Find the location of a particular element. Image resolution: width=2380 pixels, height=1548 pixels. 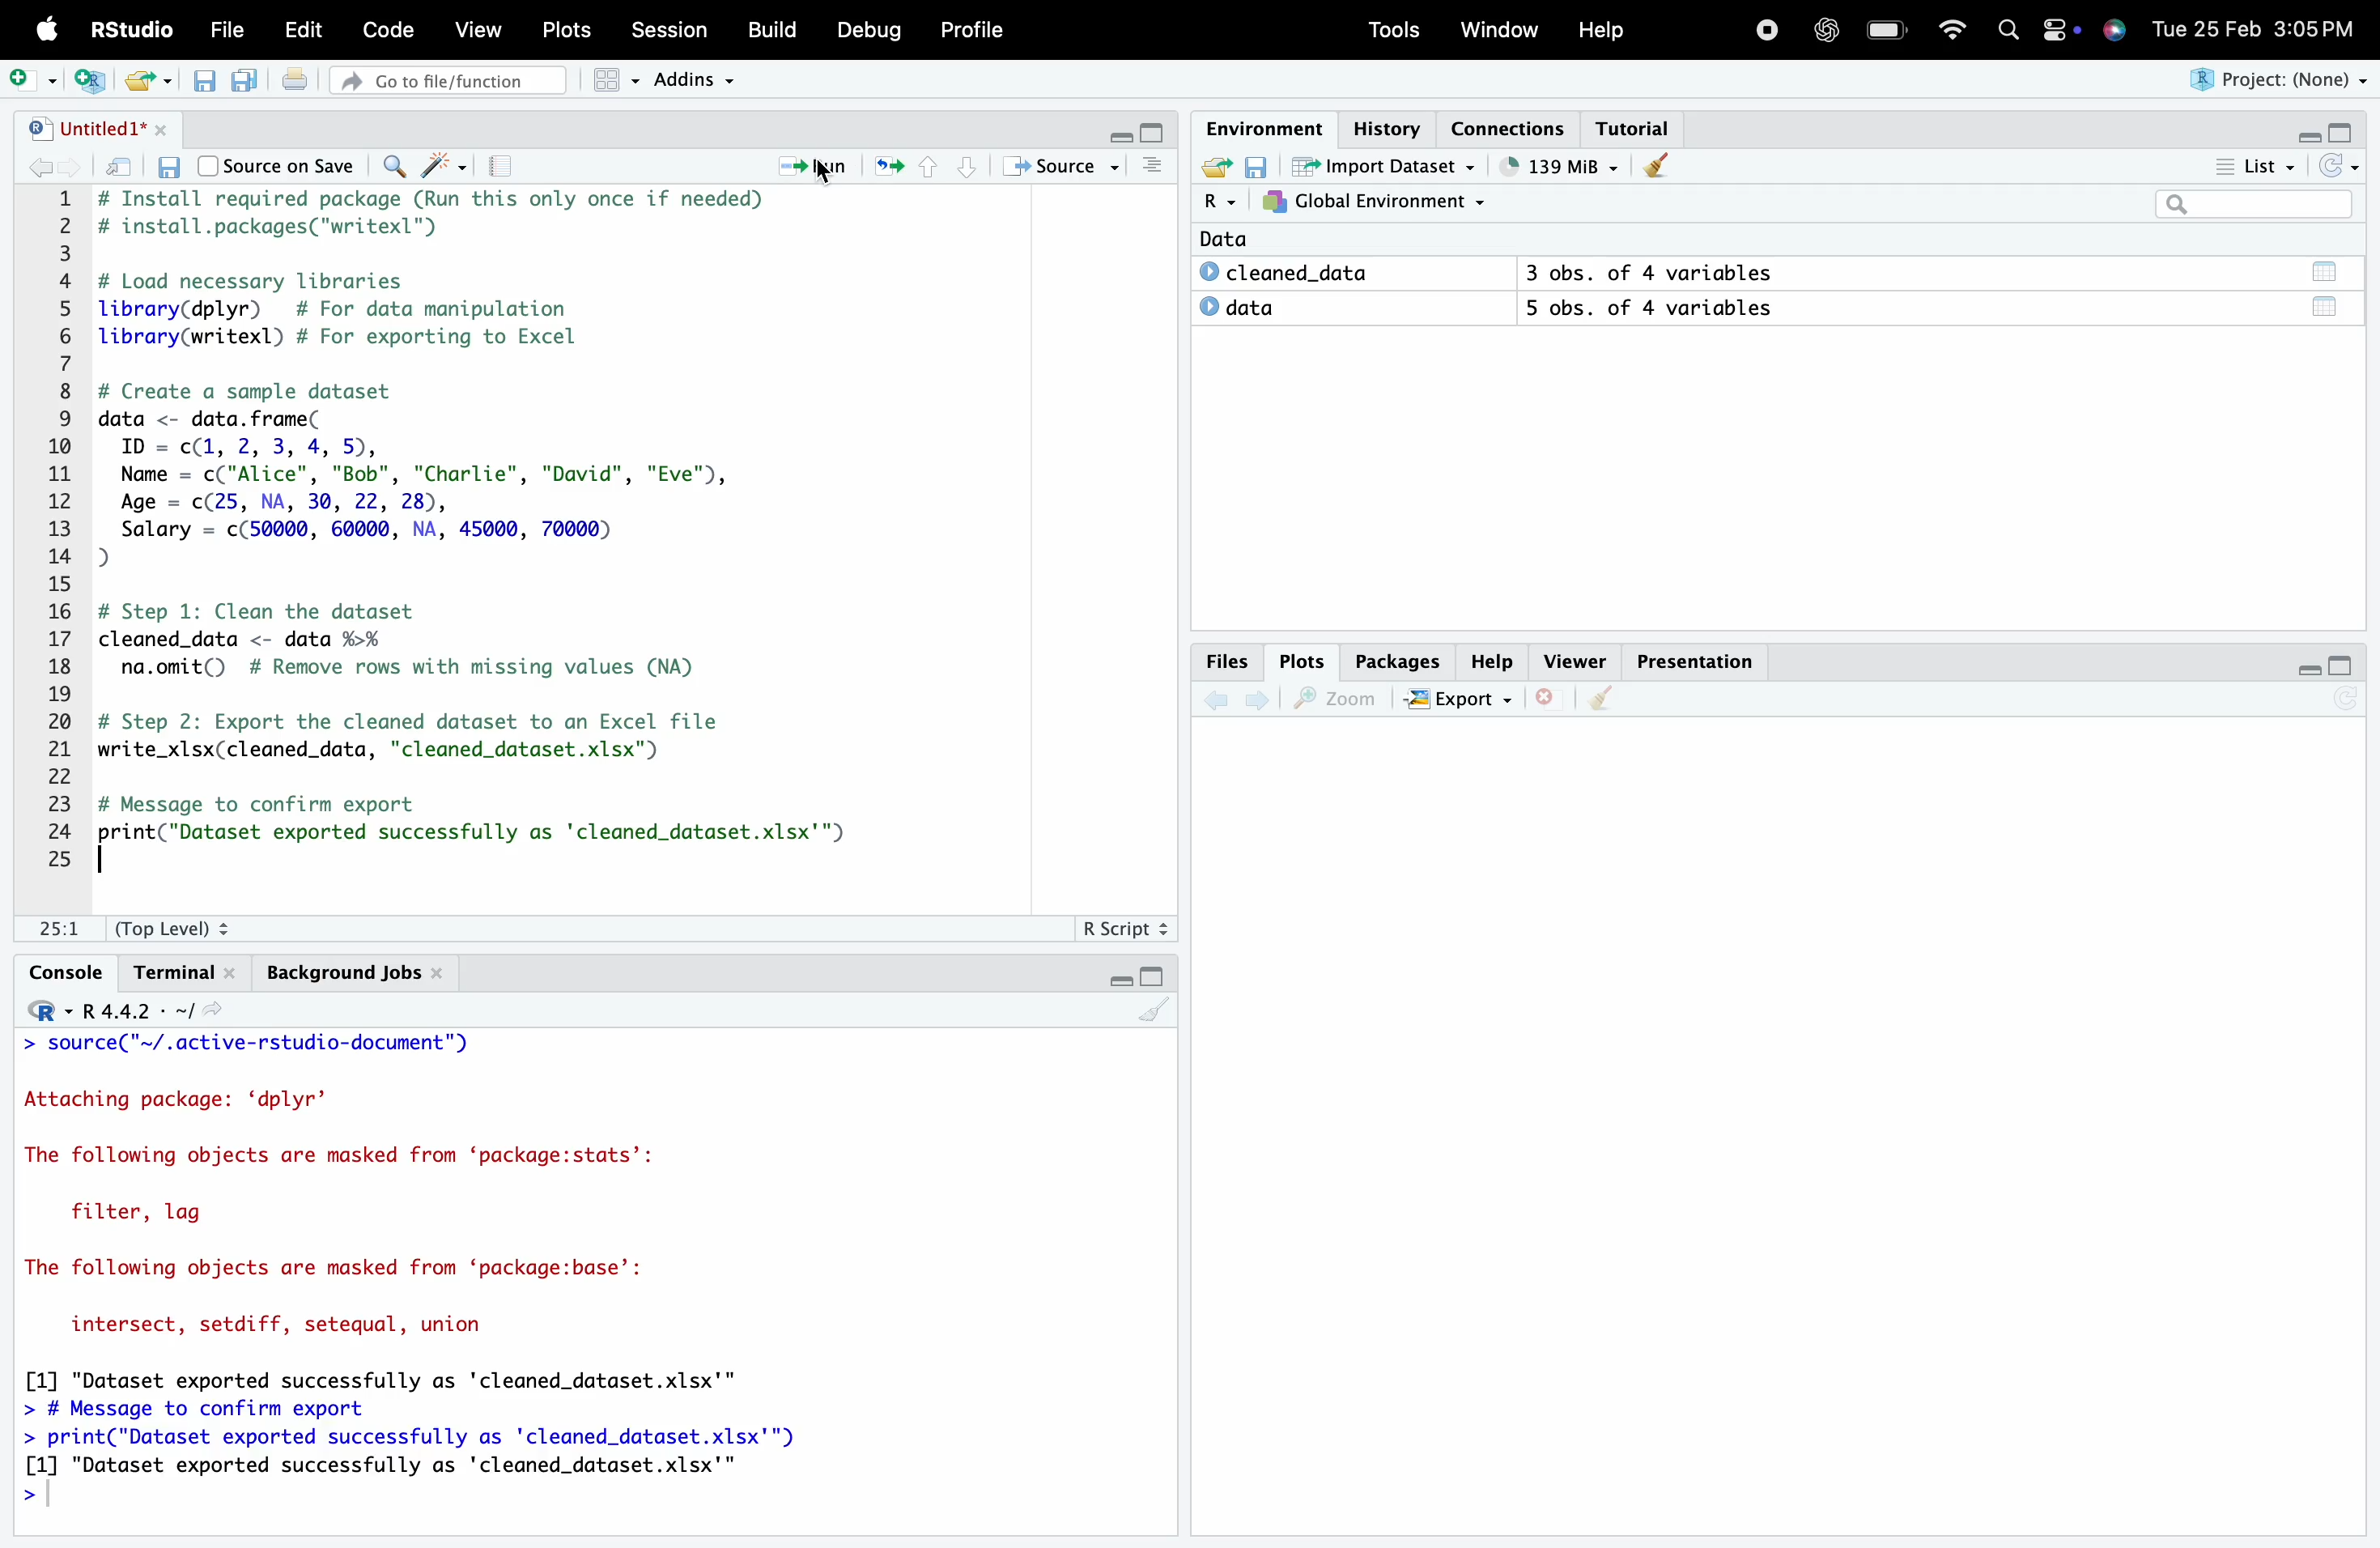

Re-run the previous code region (Ctrl + Alt + P) is located at coordinates (885, 167).